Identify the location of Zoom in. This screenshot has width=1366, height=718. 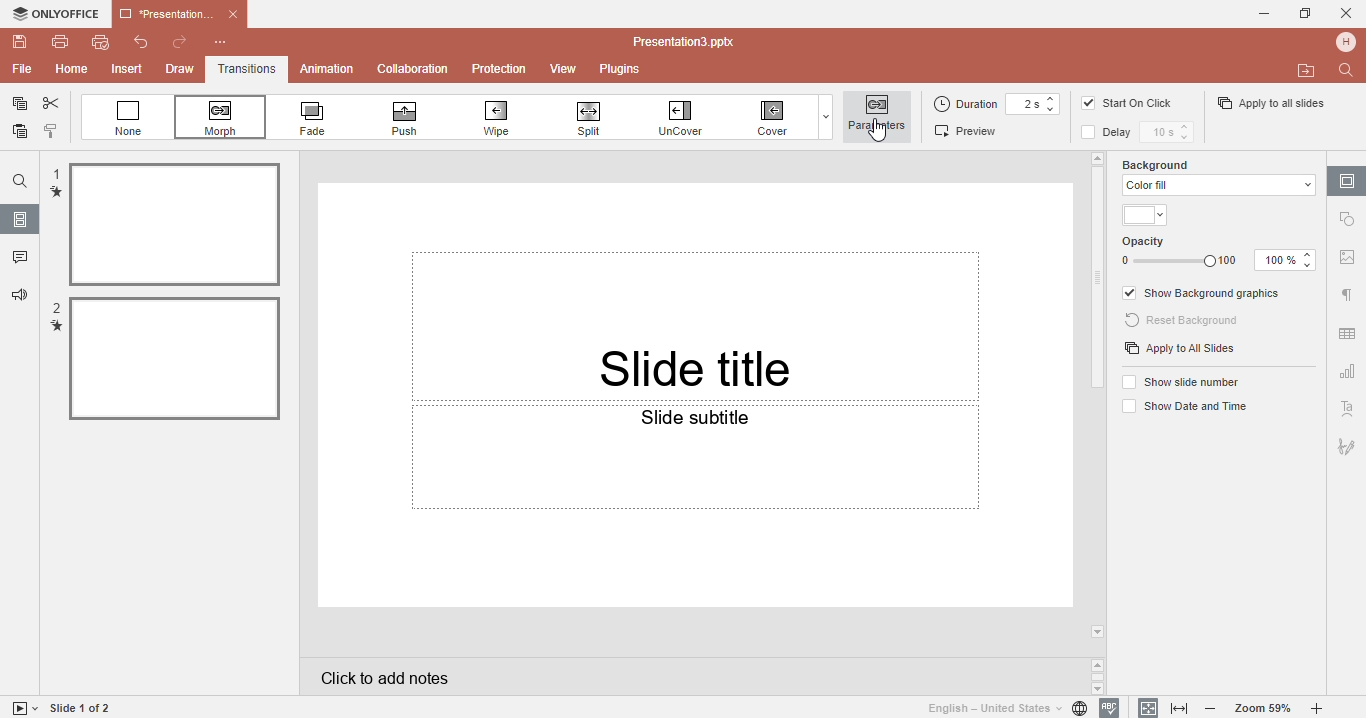
(1321, 709).